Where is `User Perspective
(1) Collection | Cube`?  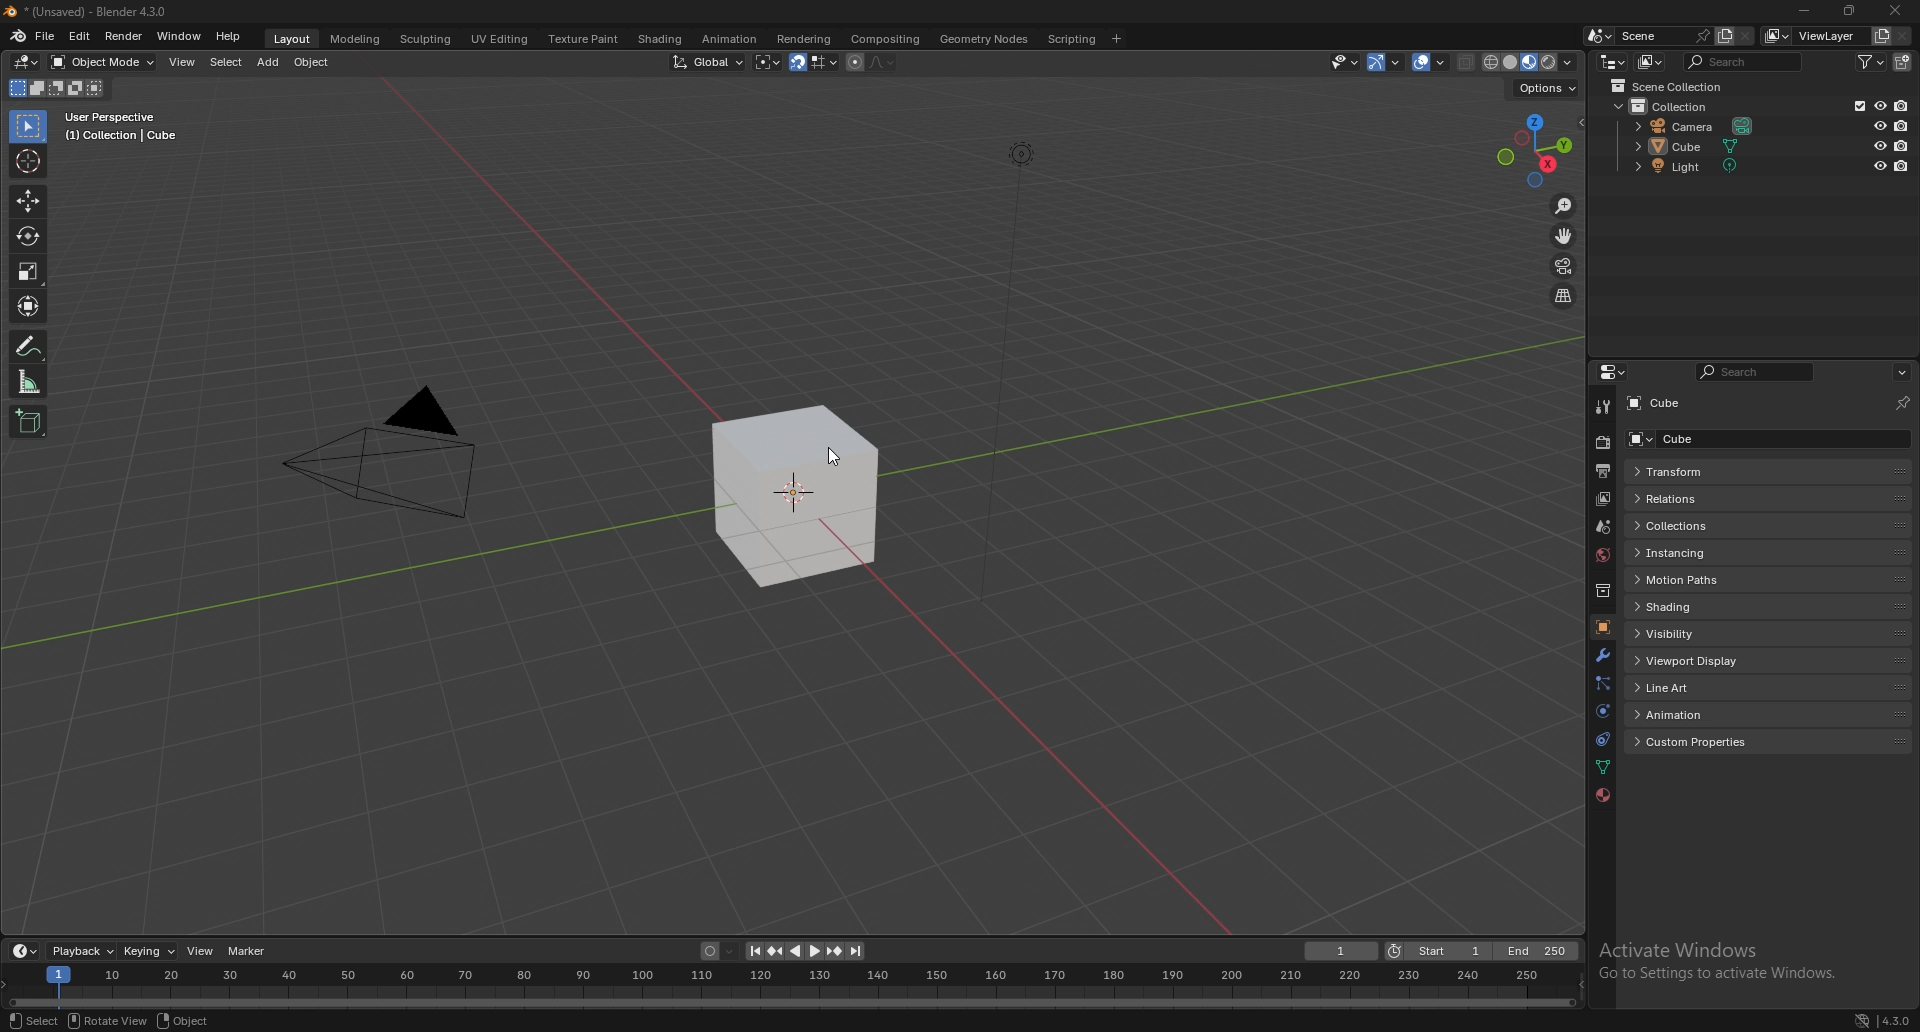
User Perspective
(1) Collection | Cube is located at coordinates (127, 128).